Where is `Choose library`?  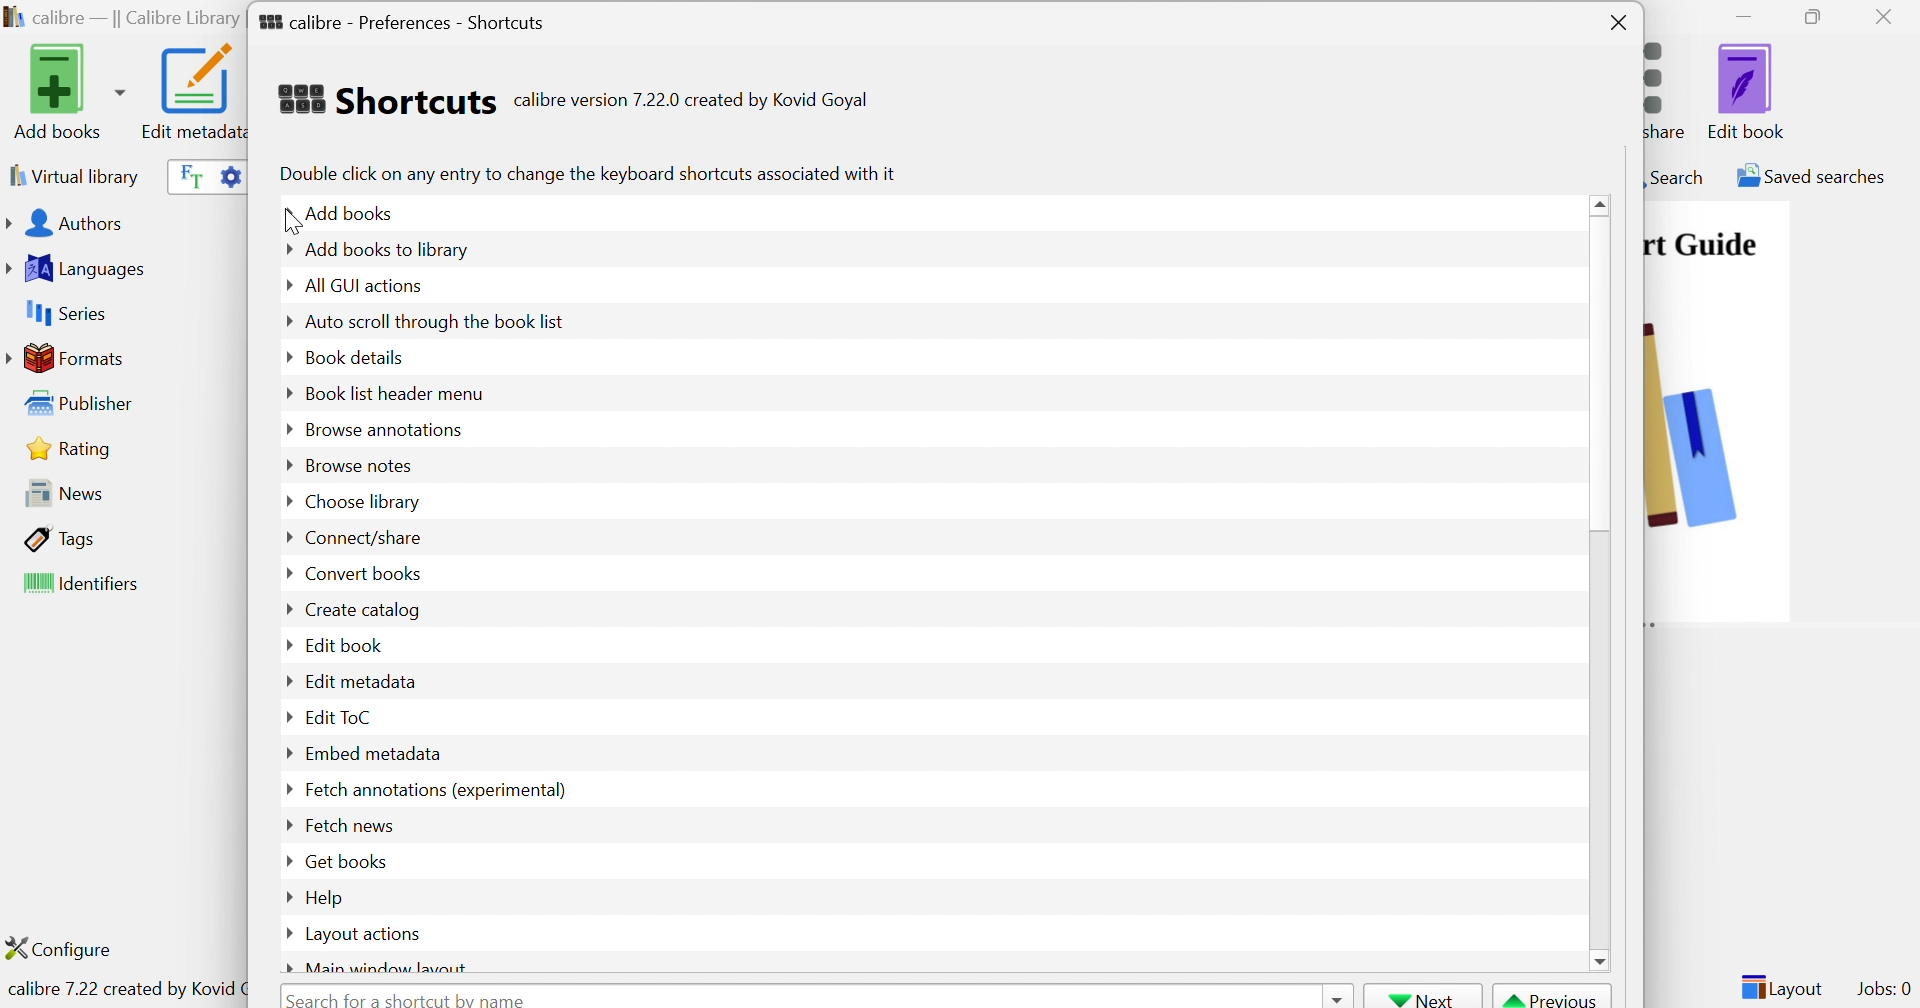
Choose library is located at coordinates (361, 503).